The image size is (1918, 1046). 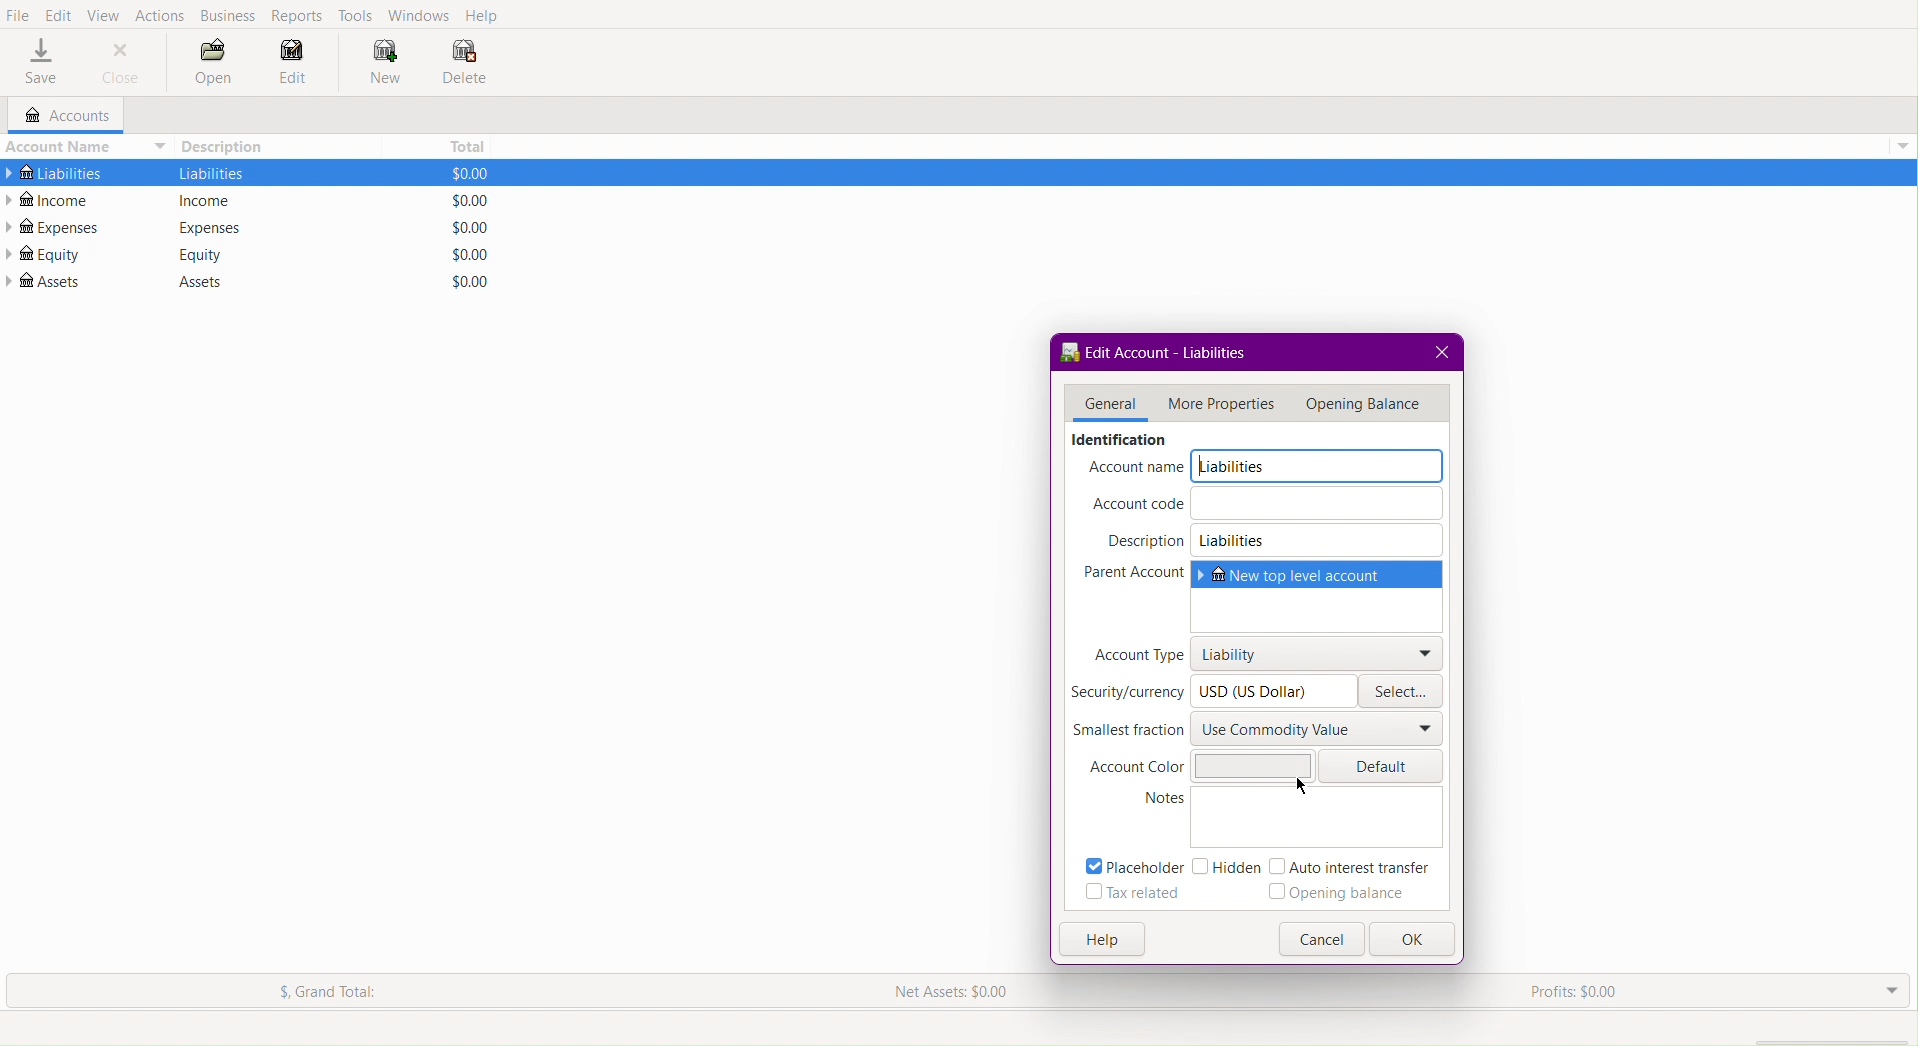 What do you see at coordinates (1138, 503) in the screenshot?
I see `Account code` at bounding box center [1138, 503].